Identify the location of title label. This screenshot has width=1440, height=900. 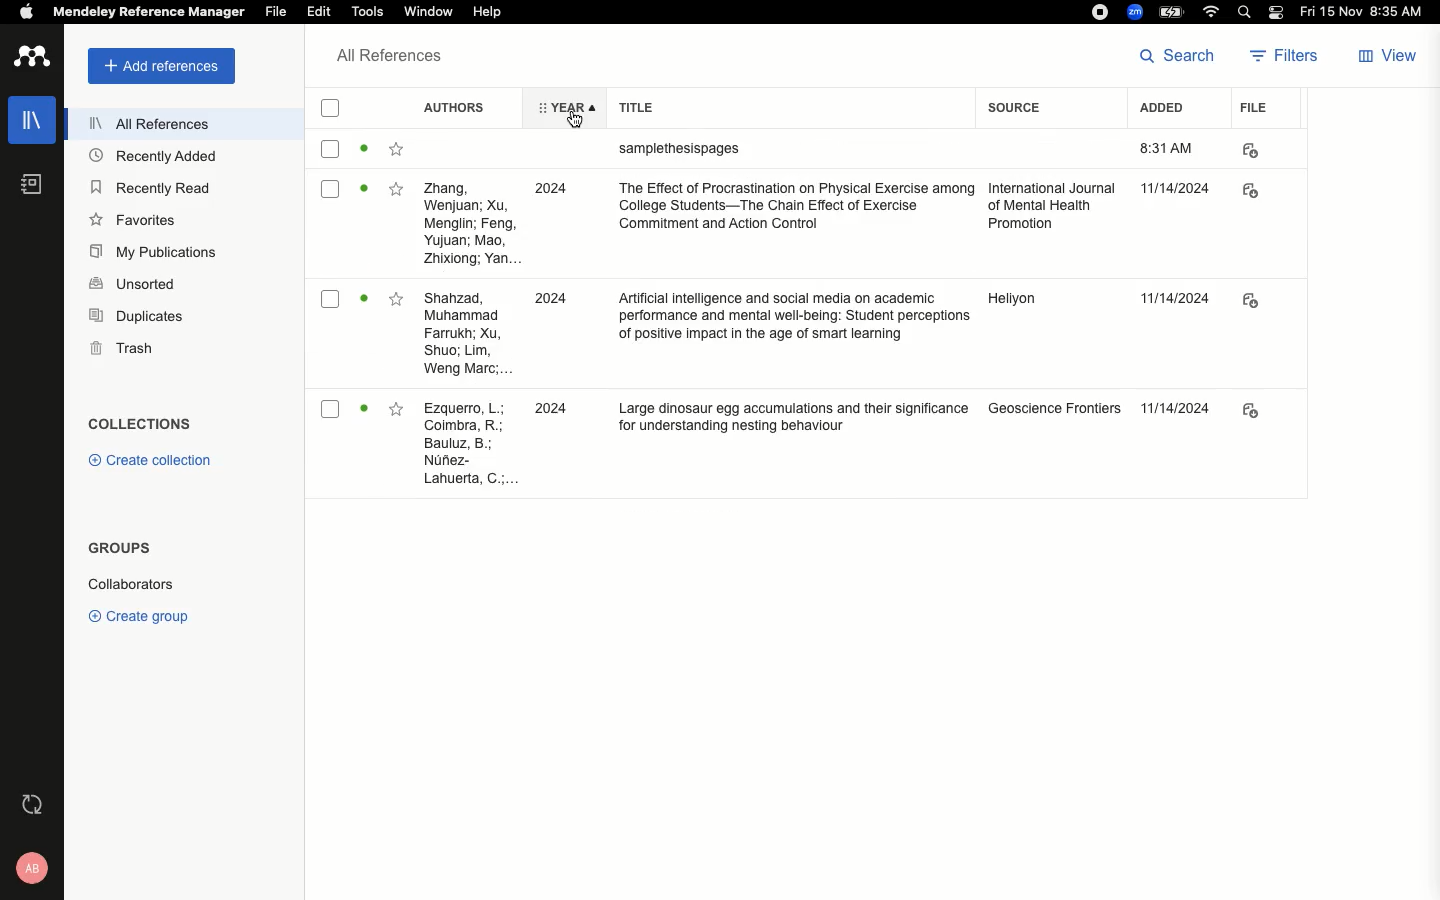
(780, 105).